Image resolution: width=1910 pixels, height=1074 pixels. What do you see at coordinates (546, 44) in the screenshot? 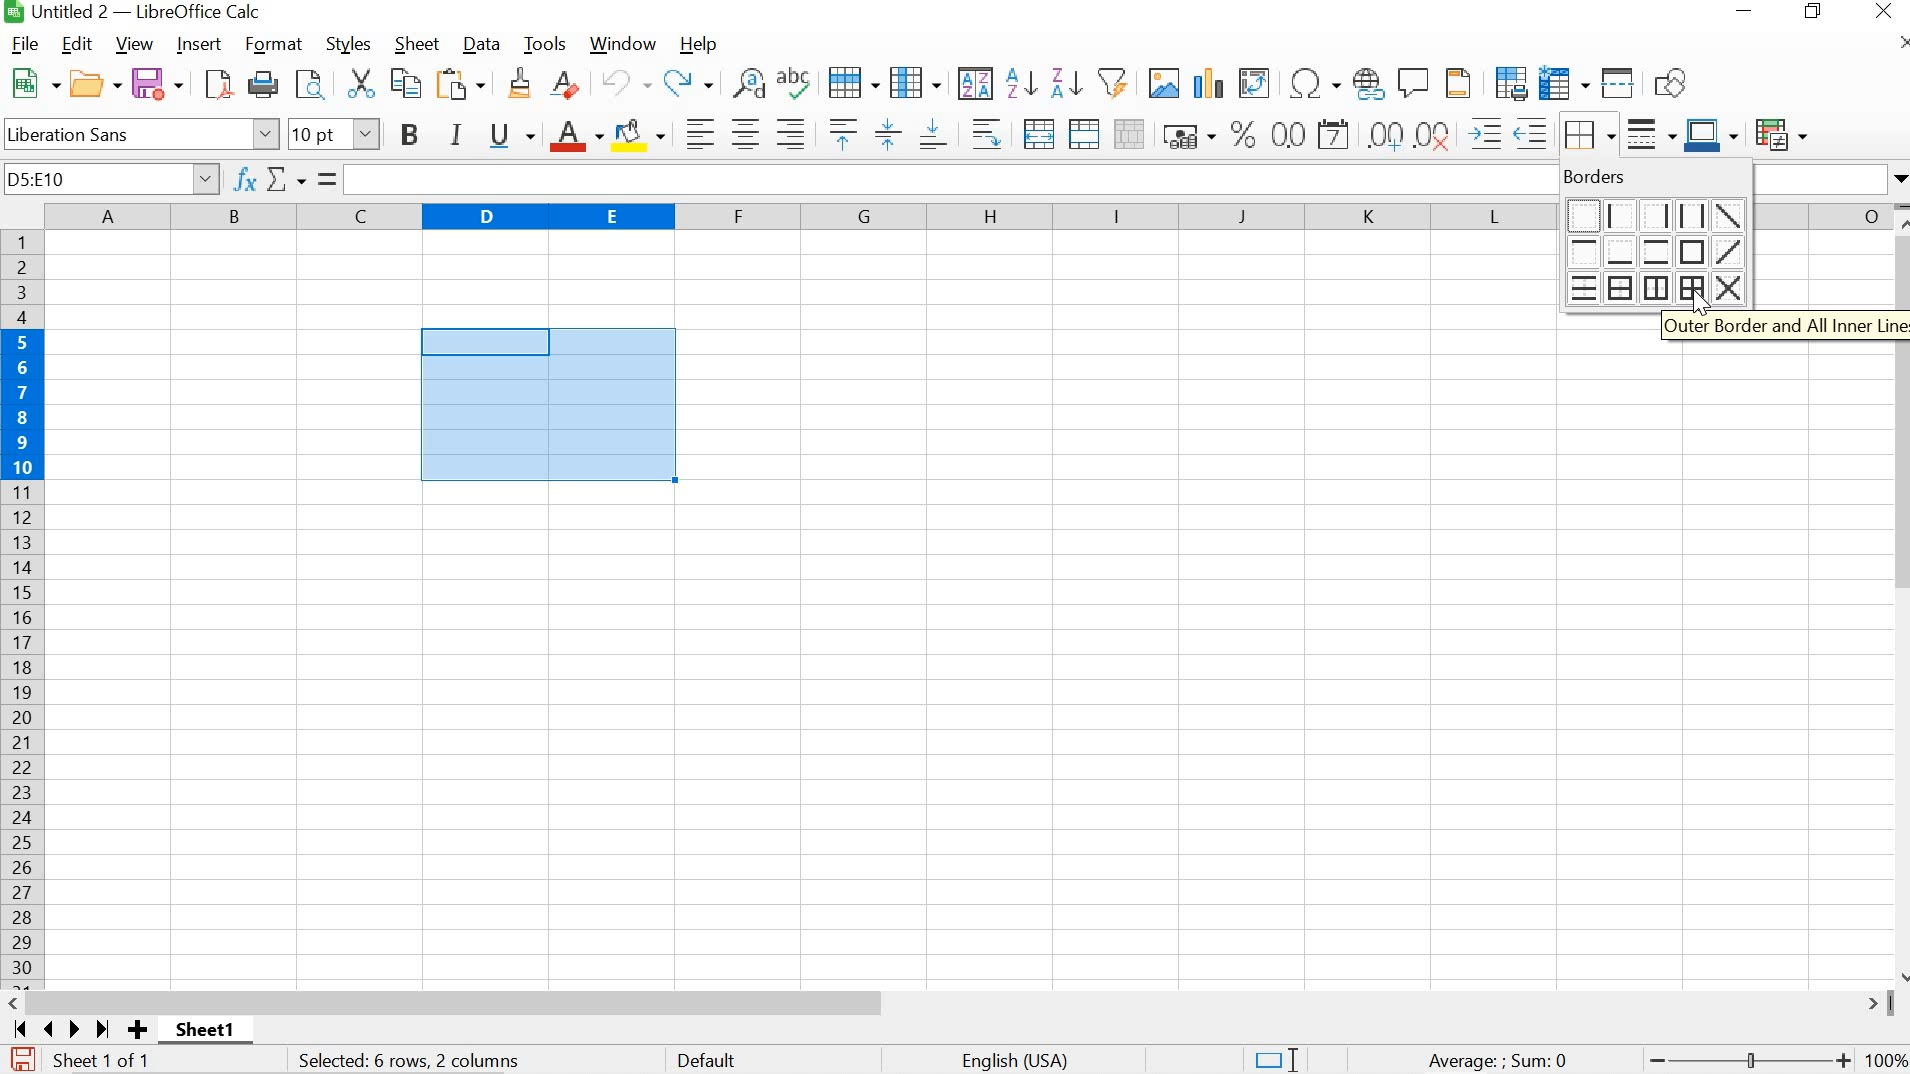
I see `TOOLS` at bounding box center [546, 44].